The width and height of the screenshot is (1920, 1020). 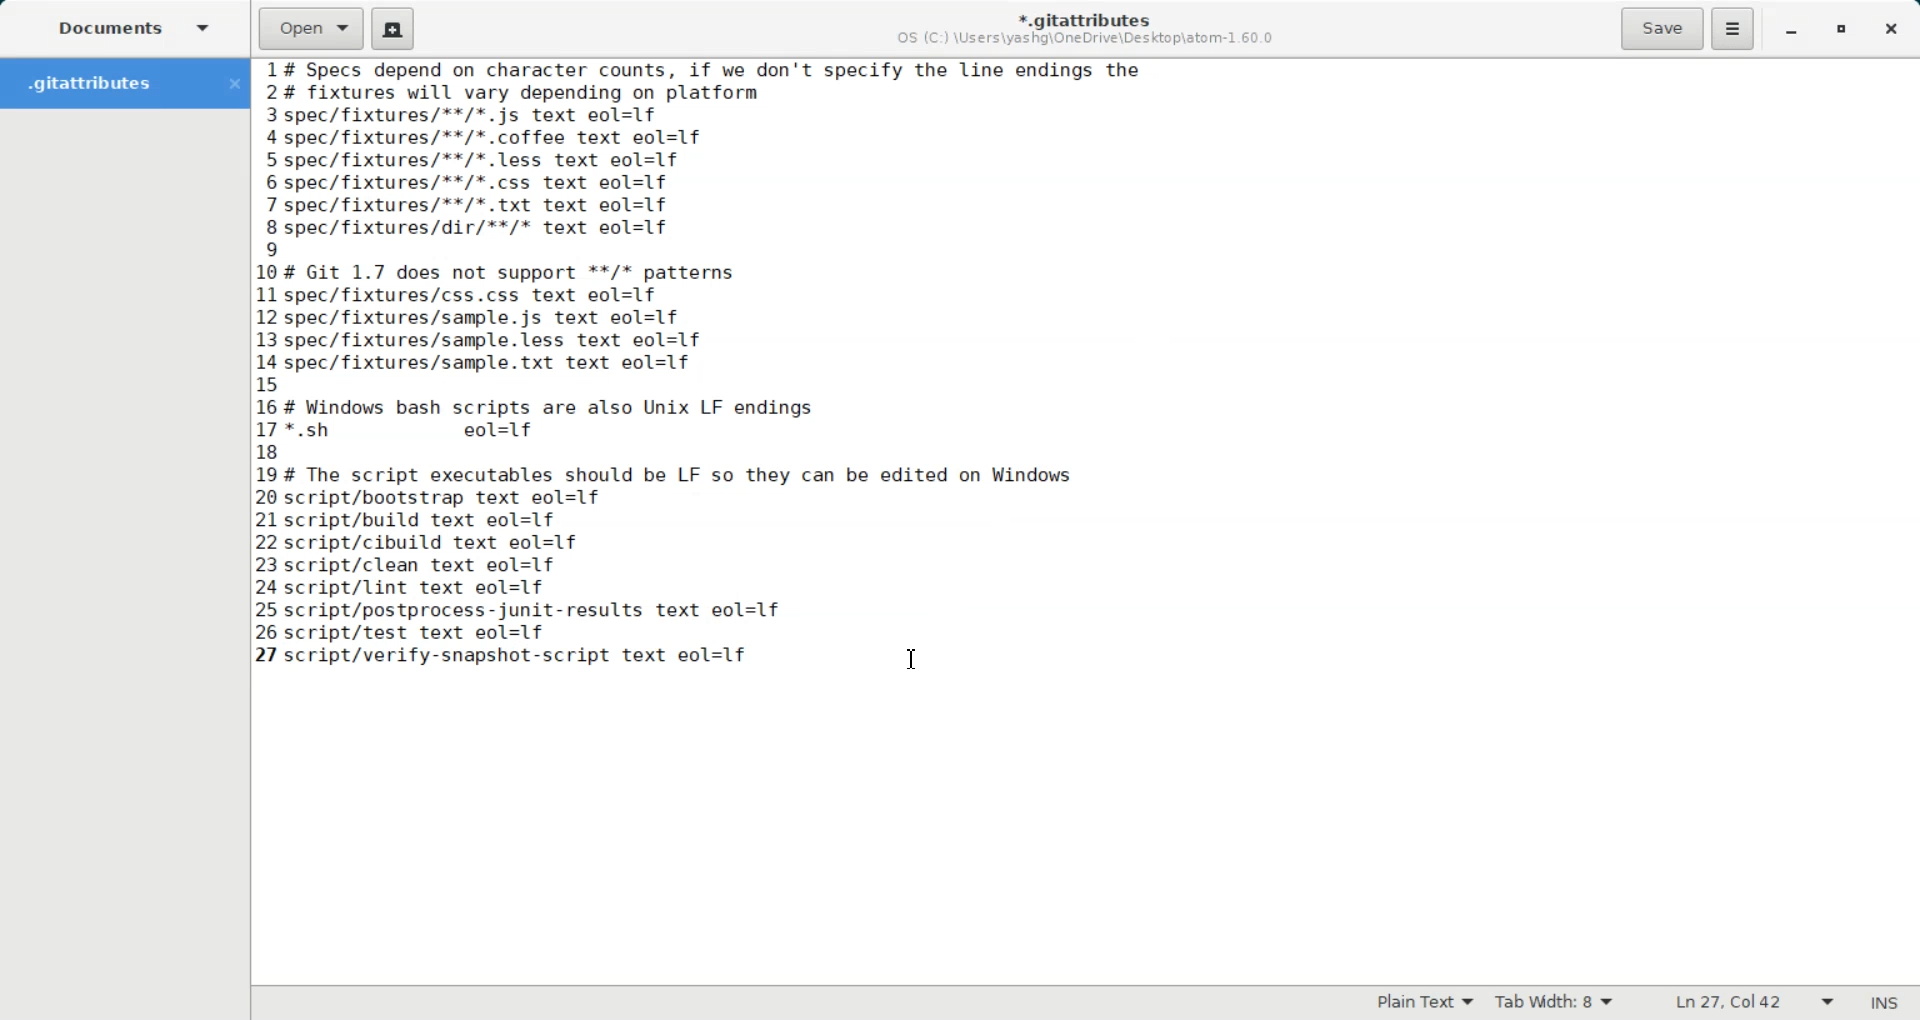 I want to click on Save, so click(x=1661, y=29).